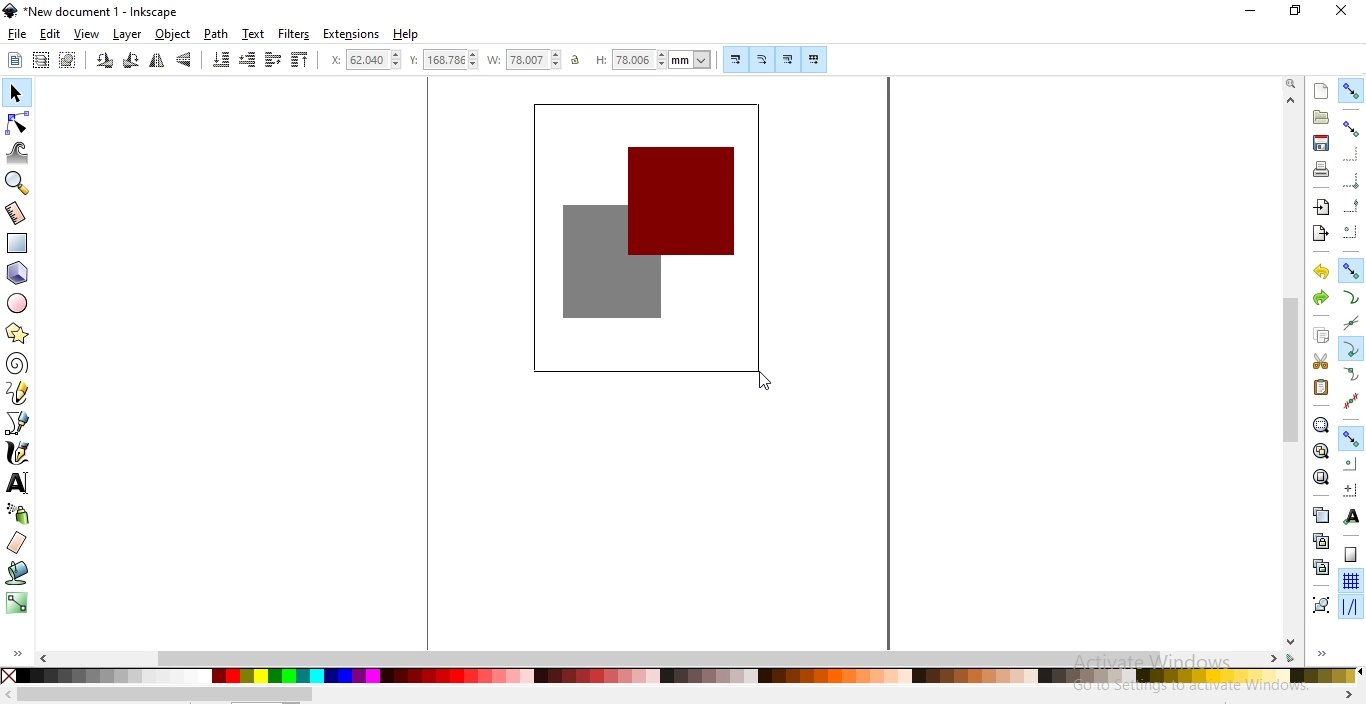 This screenshot has height=704, width=1366. I want to click on lower selection by one step, so click(247, 60).